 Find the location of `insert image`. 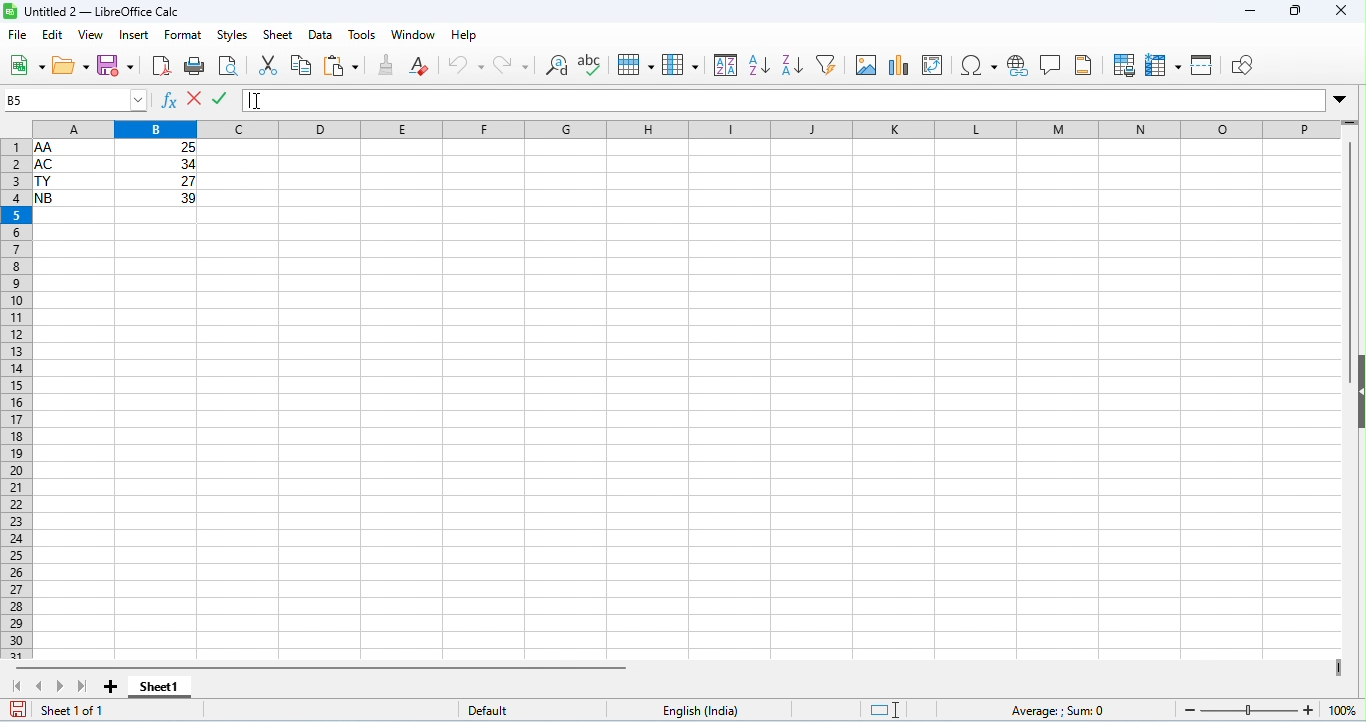

insert image is located at coordinates (867, 64).